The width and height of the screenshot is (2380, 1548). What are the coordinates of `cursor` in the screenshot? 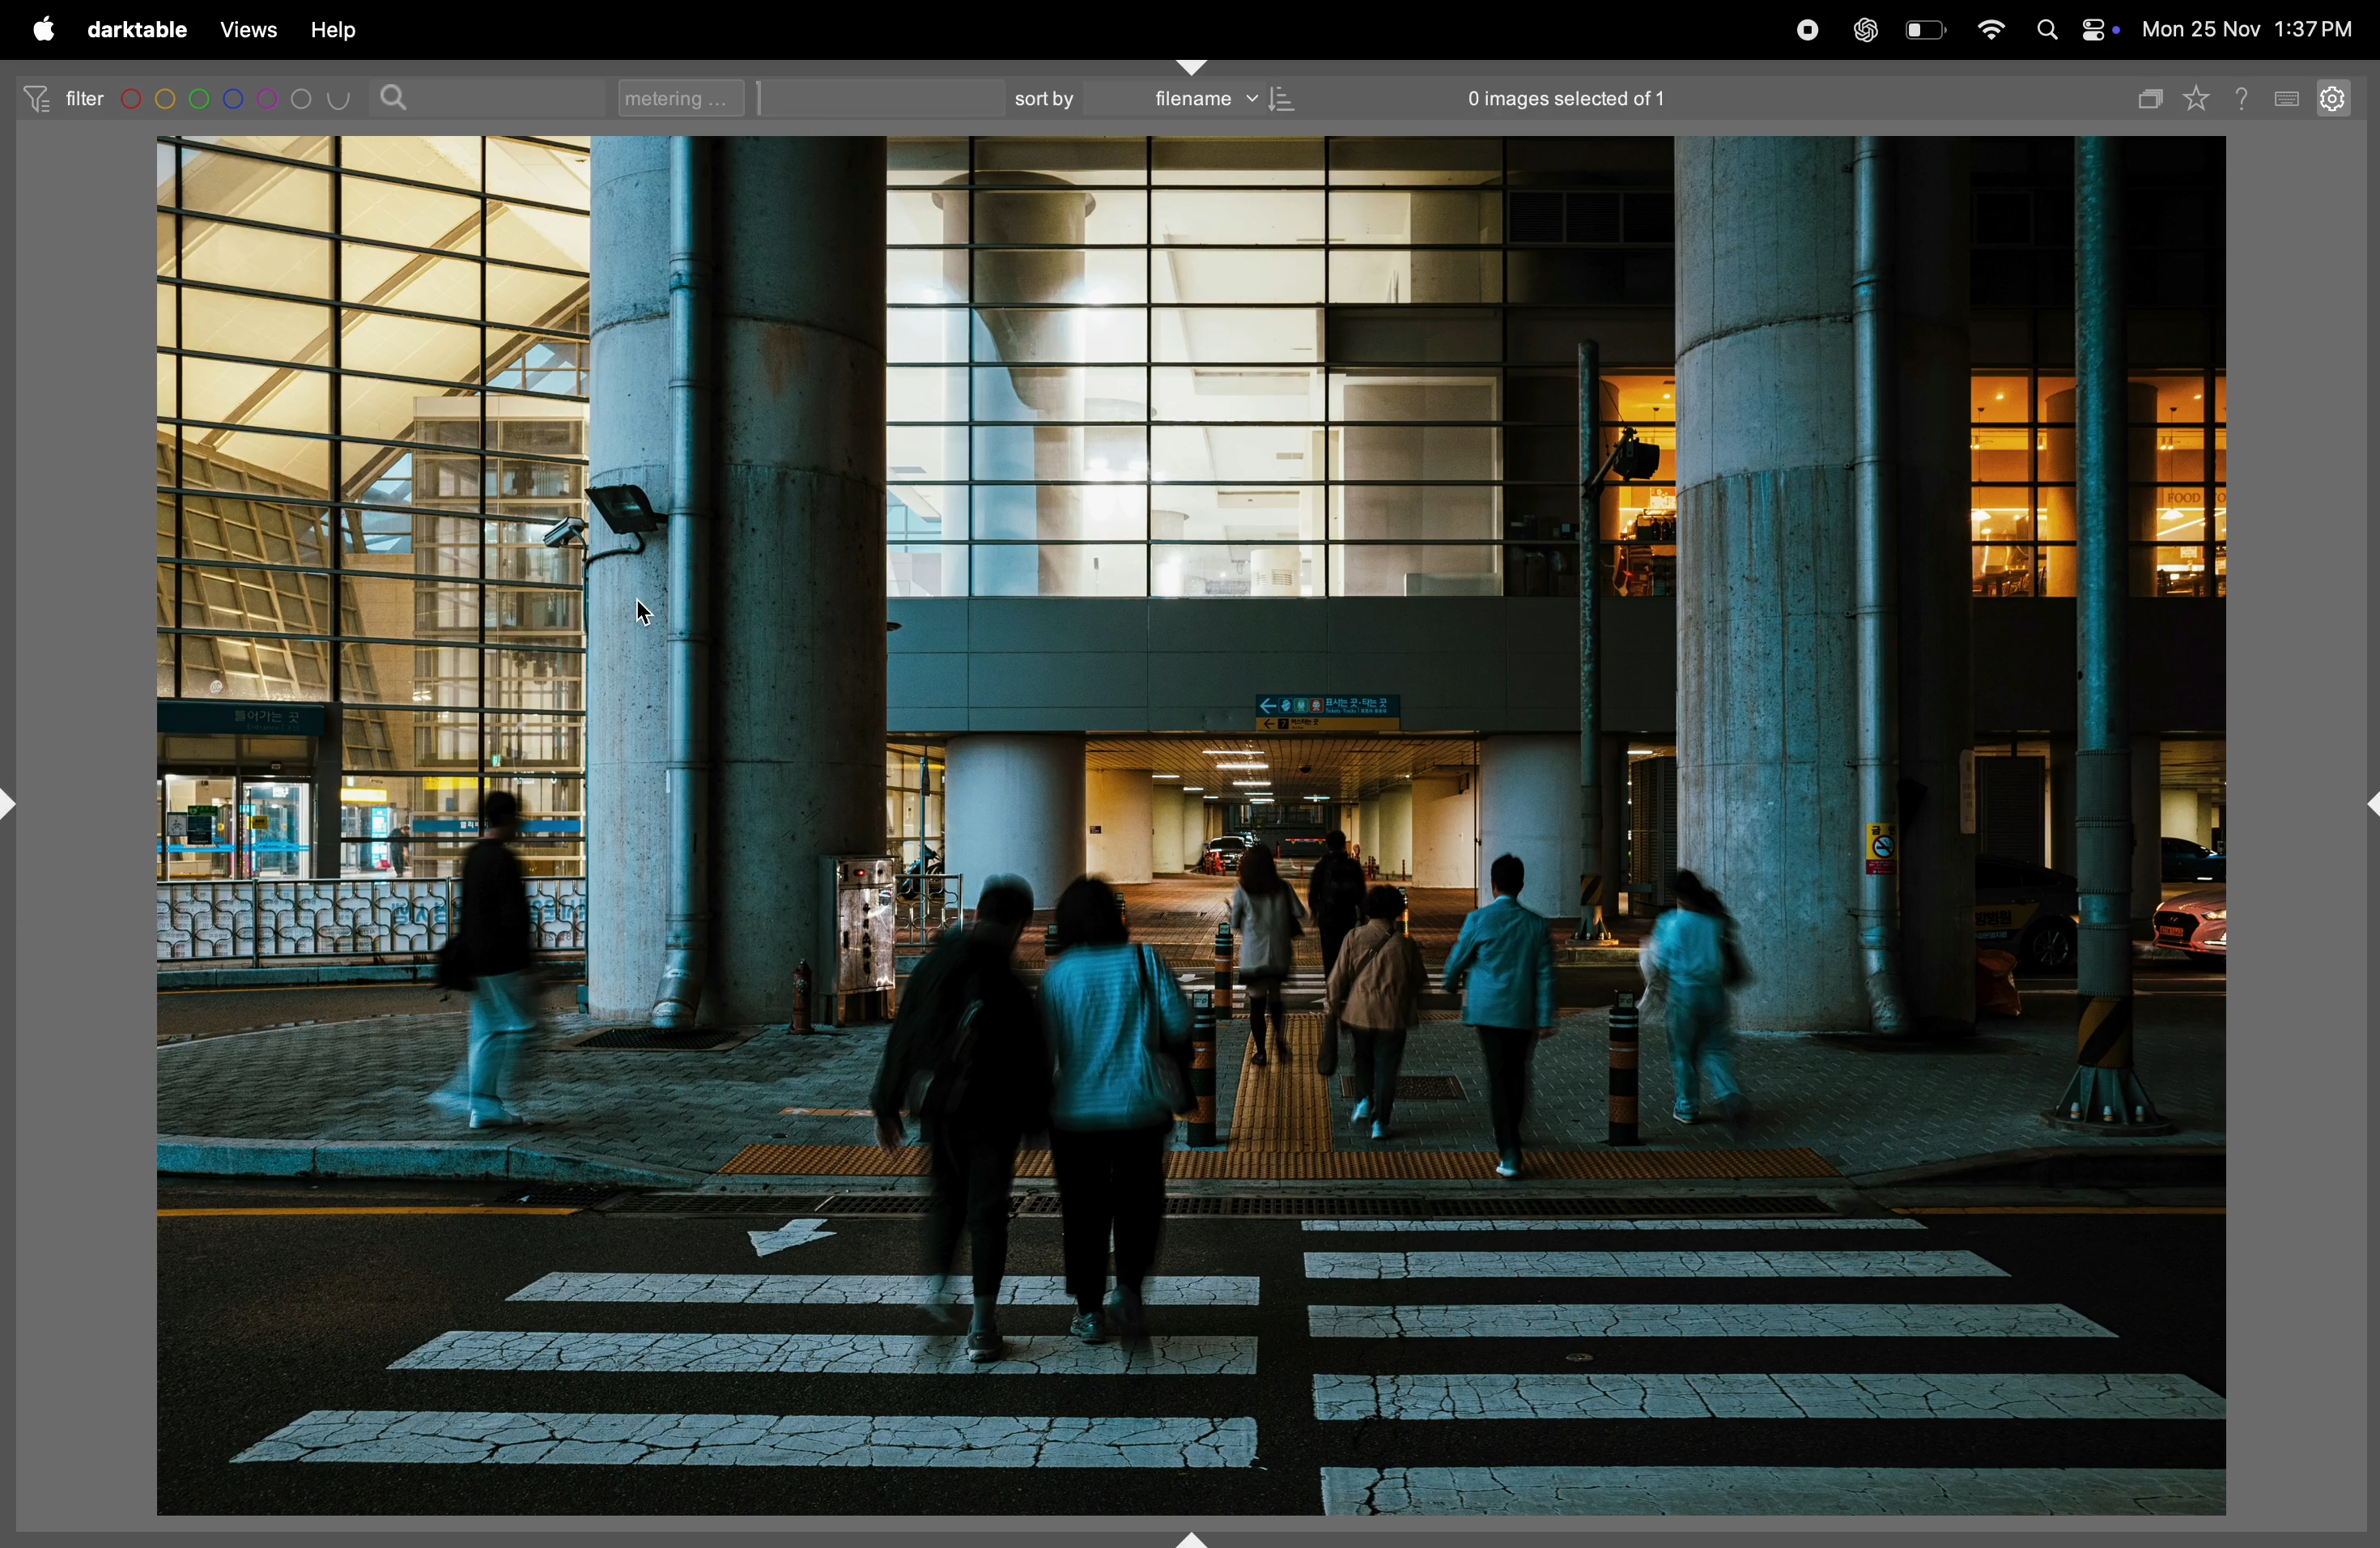 It's located at (643, 604).